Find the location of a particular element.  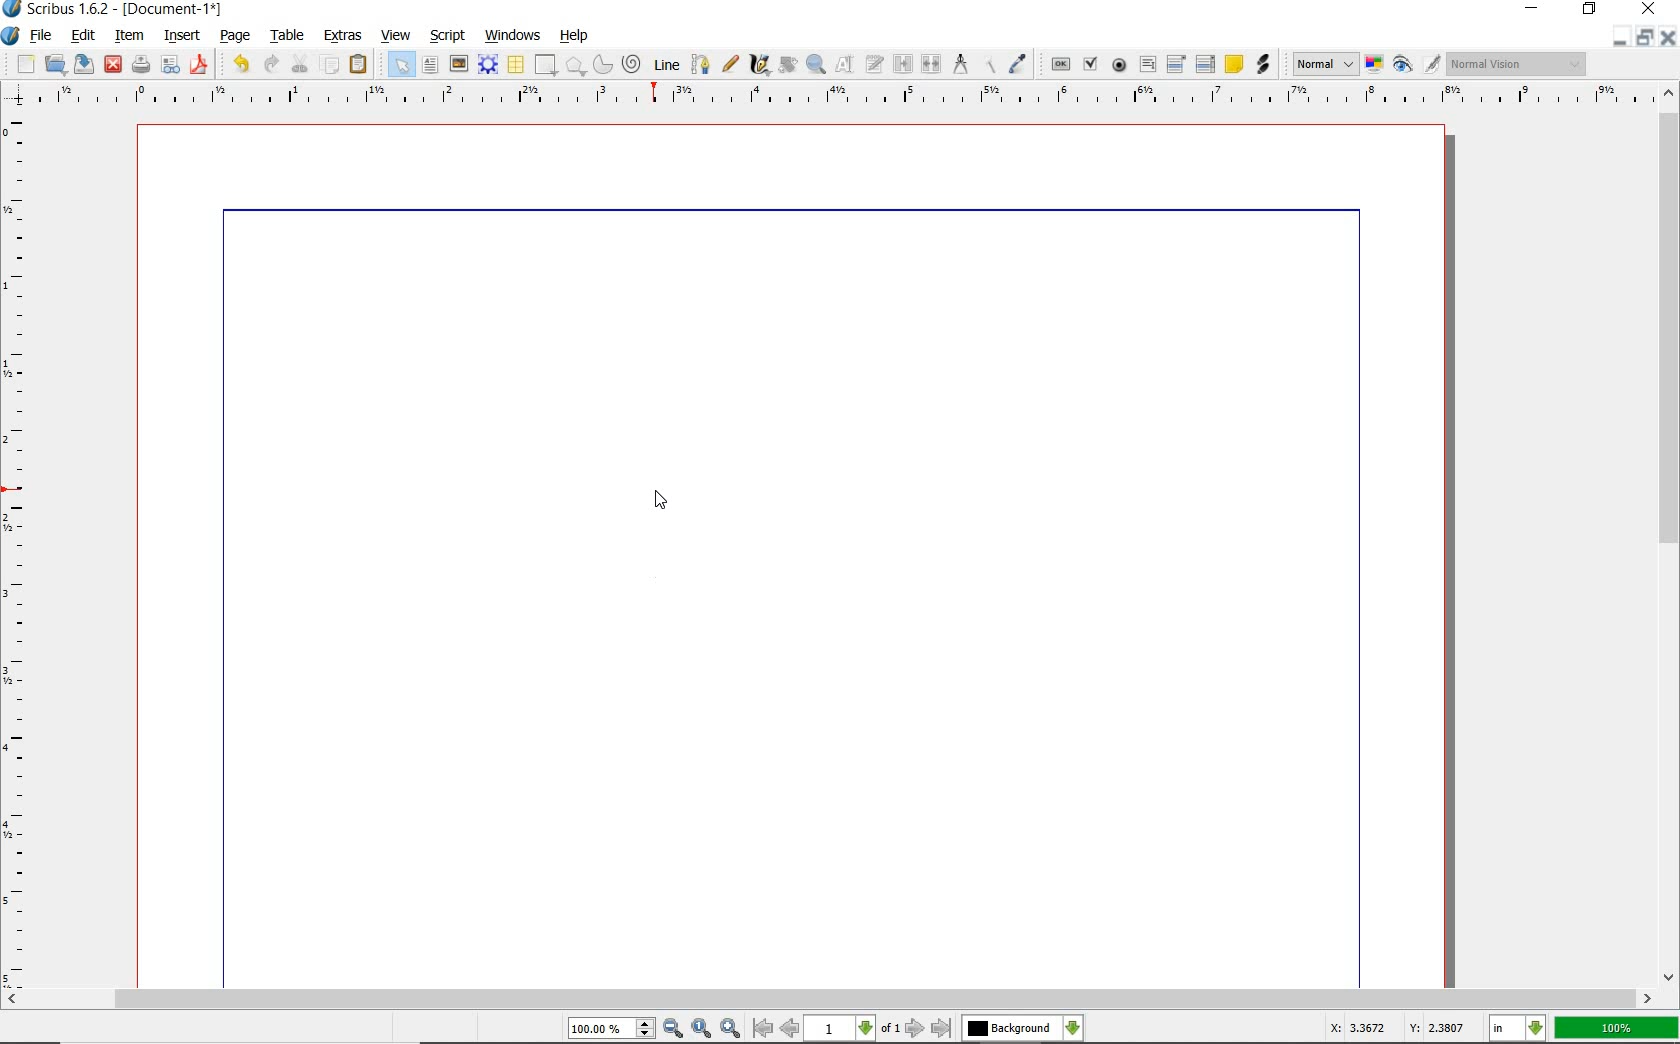

spiral is located at coordinates (632, 63).